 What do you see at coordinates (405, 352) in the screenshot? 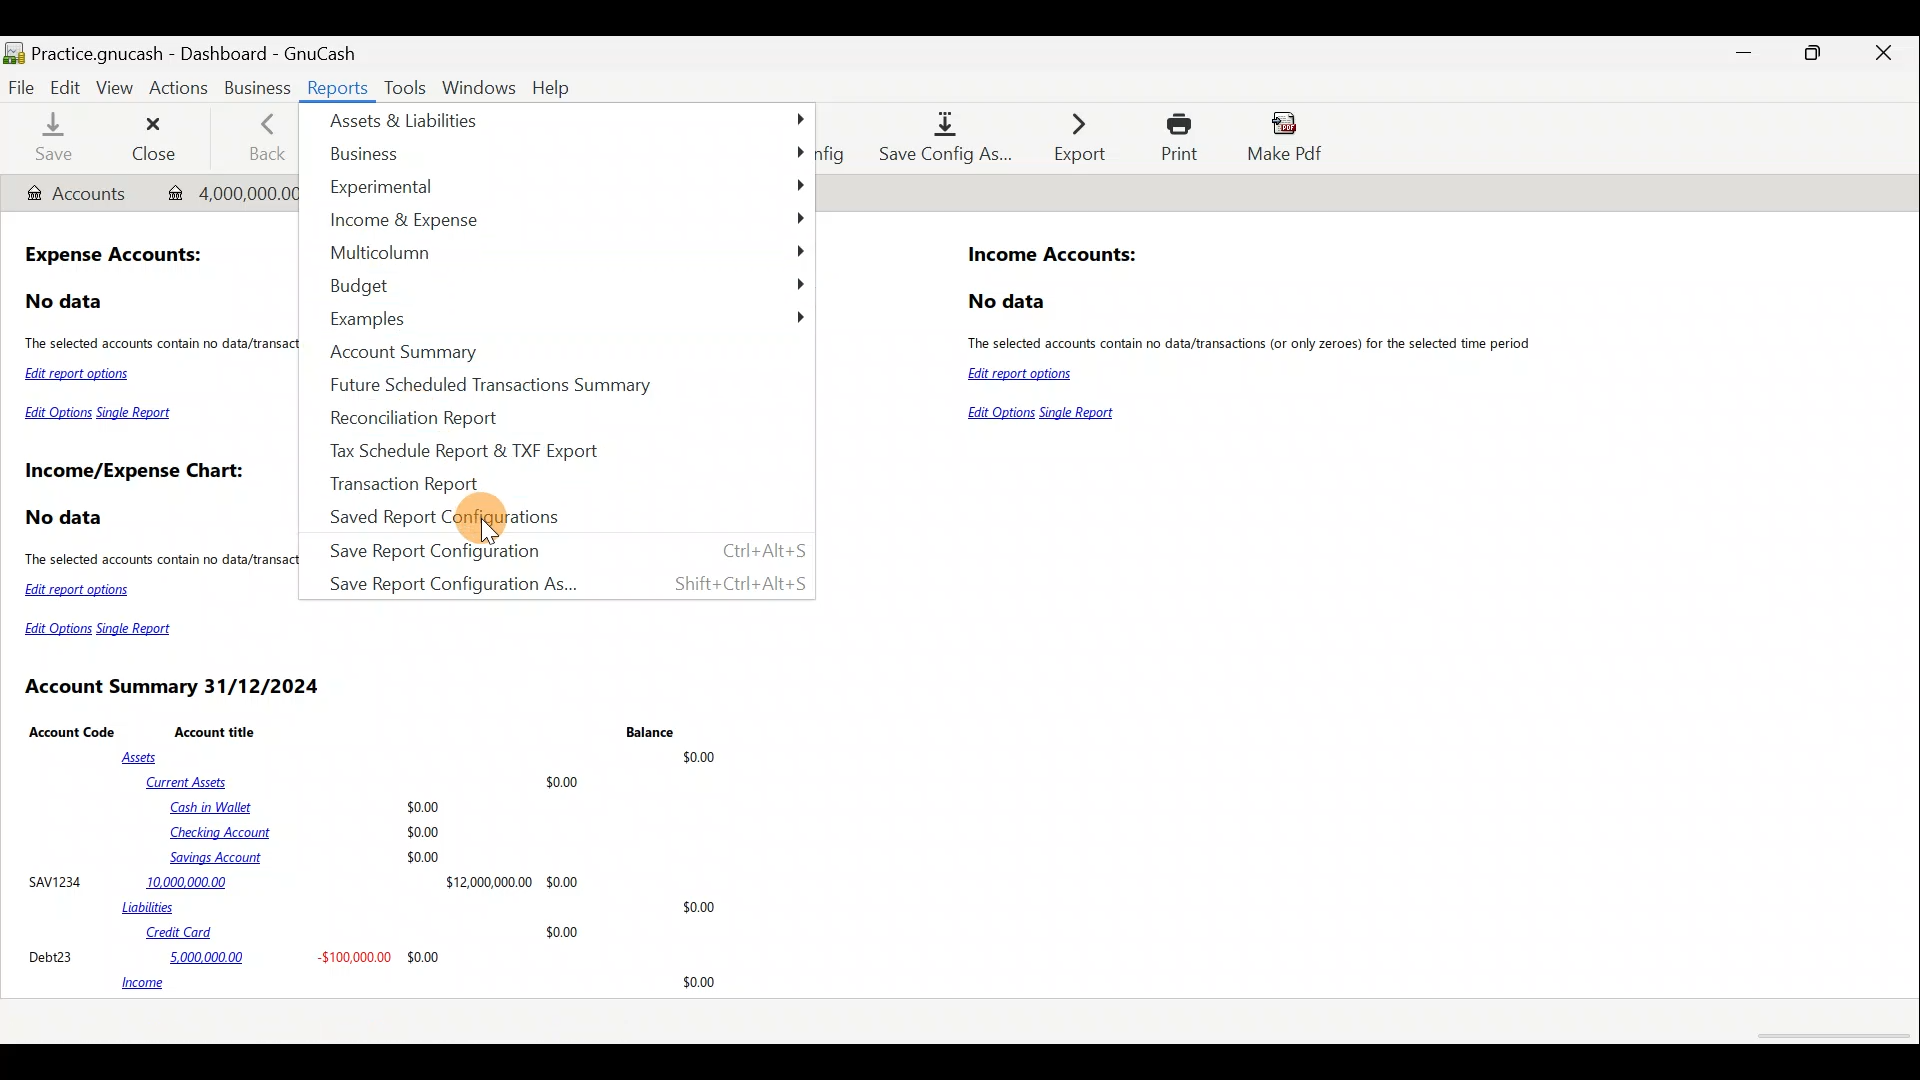
I see `Account Summary` at bounding box center [405, 352].